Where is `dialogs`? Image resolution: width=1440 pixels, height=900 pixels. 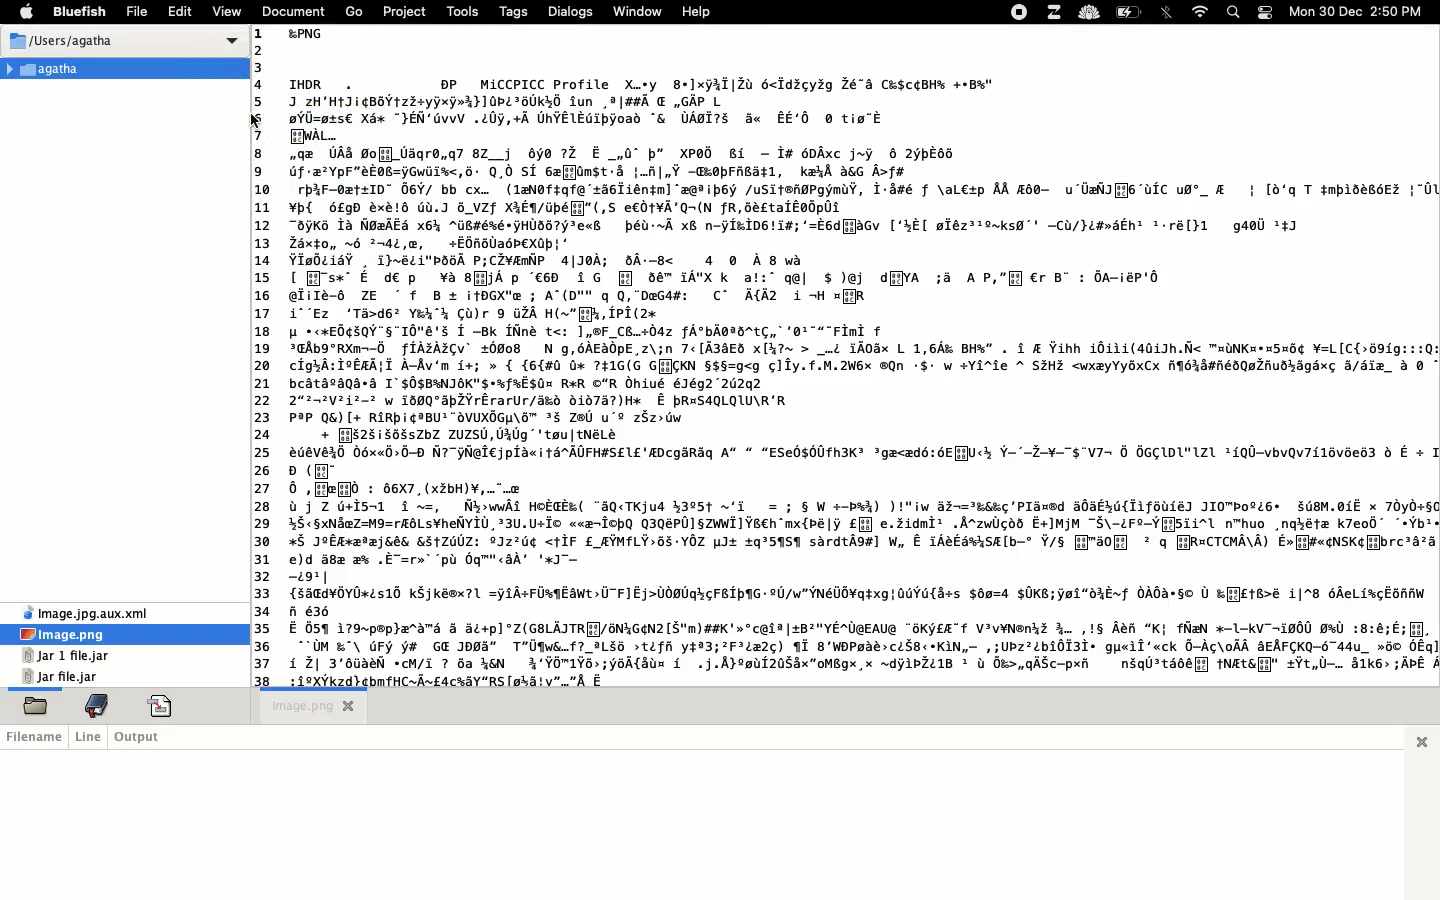
dialogs is located at coordinates (571, 11).